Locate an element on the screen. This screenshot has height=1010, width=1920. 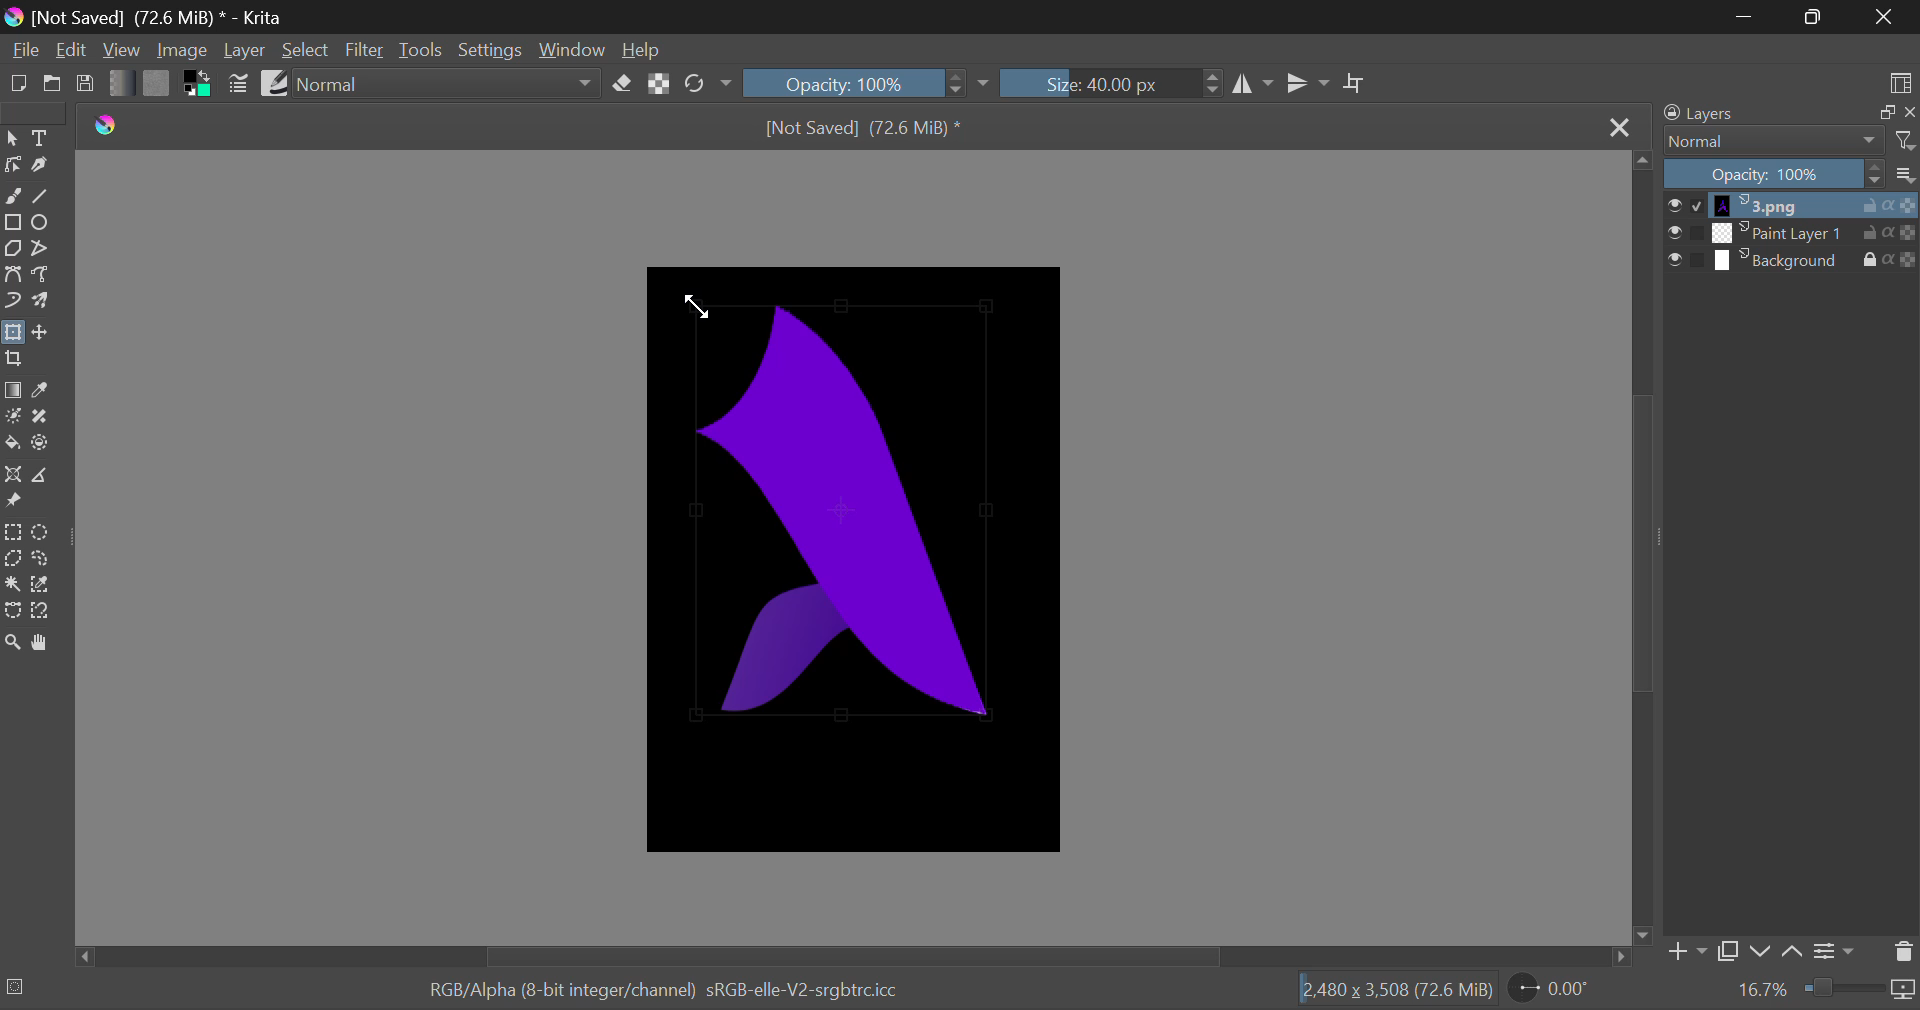
Open is located at coordinates (52, 84).